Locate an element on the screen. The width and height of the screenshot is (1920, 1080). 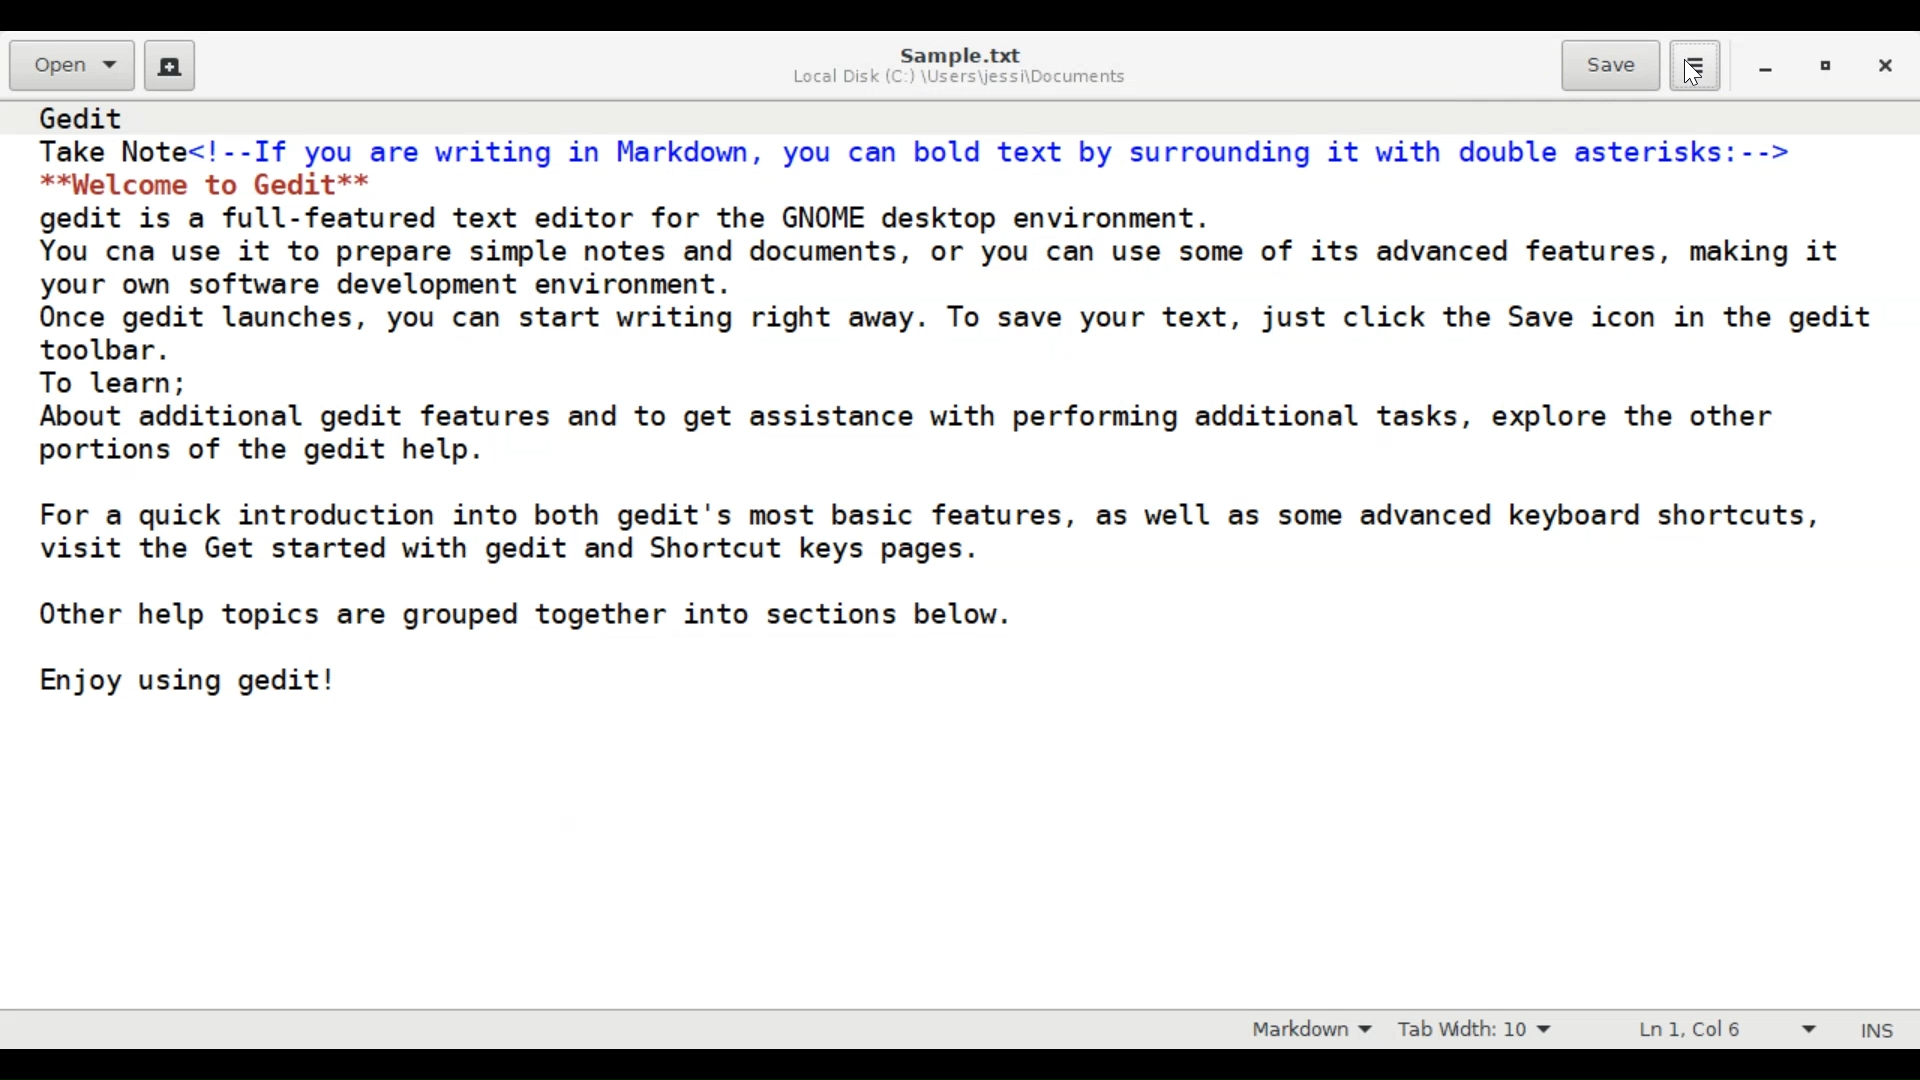
Gedit

Take Note<!--If you are writing in Markdown, you can bold text by surrounding it with double asterisks:-->
**Welcome to Gedit**

gedit is a full-featured text editor for the GNOME desktop environment.

You cna use it to prepare simple notes and documents, or you can use some of its advanced features, making it
your own software development environment.

Once gedit launches, you can start writing right away. To save your text, just click the Save icon in the gedit
toolbar.

To learn;

About additional gedit features and to get assistance with performing additional tasks, explore the other
portions of the gedit help.

For a quick introduction into both gedit's most basic features, as well as some advanced keyboard shortcuts,
visit the Get started with gedit and Shortcut keys pages.

Other help topics are grouped together into sections below.

Enjoy using gedit! is located at coordinates (955, 413).